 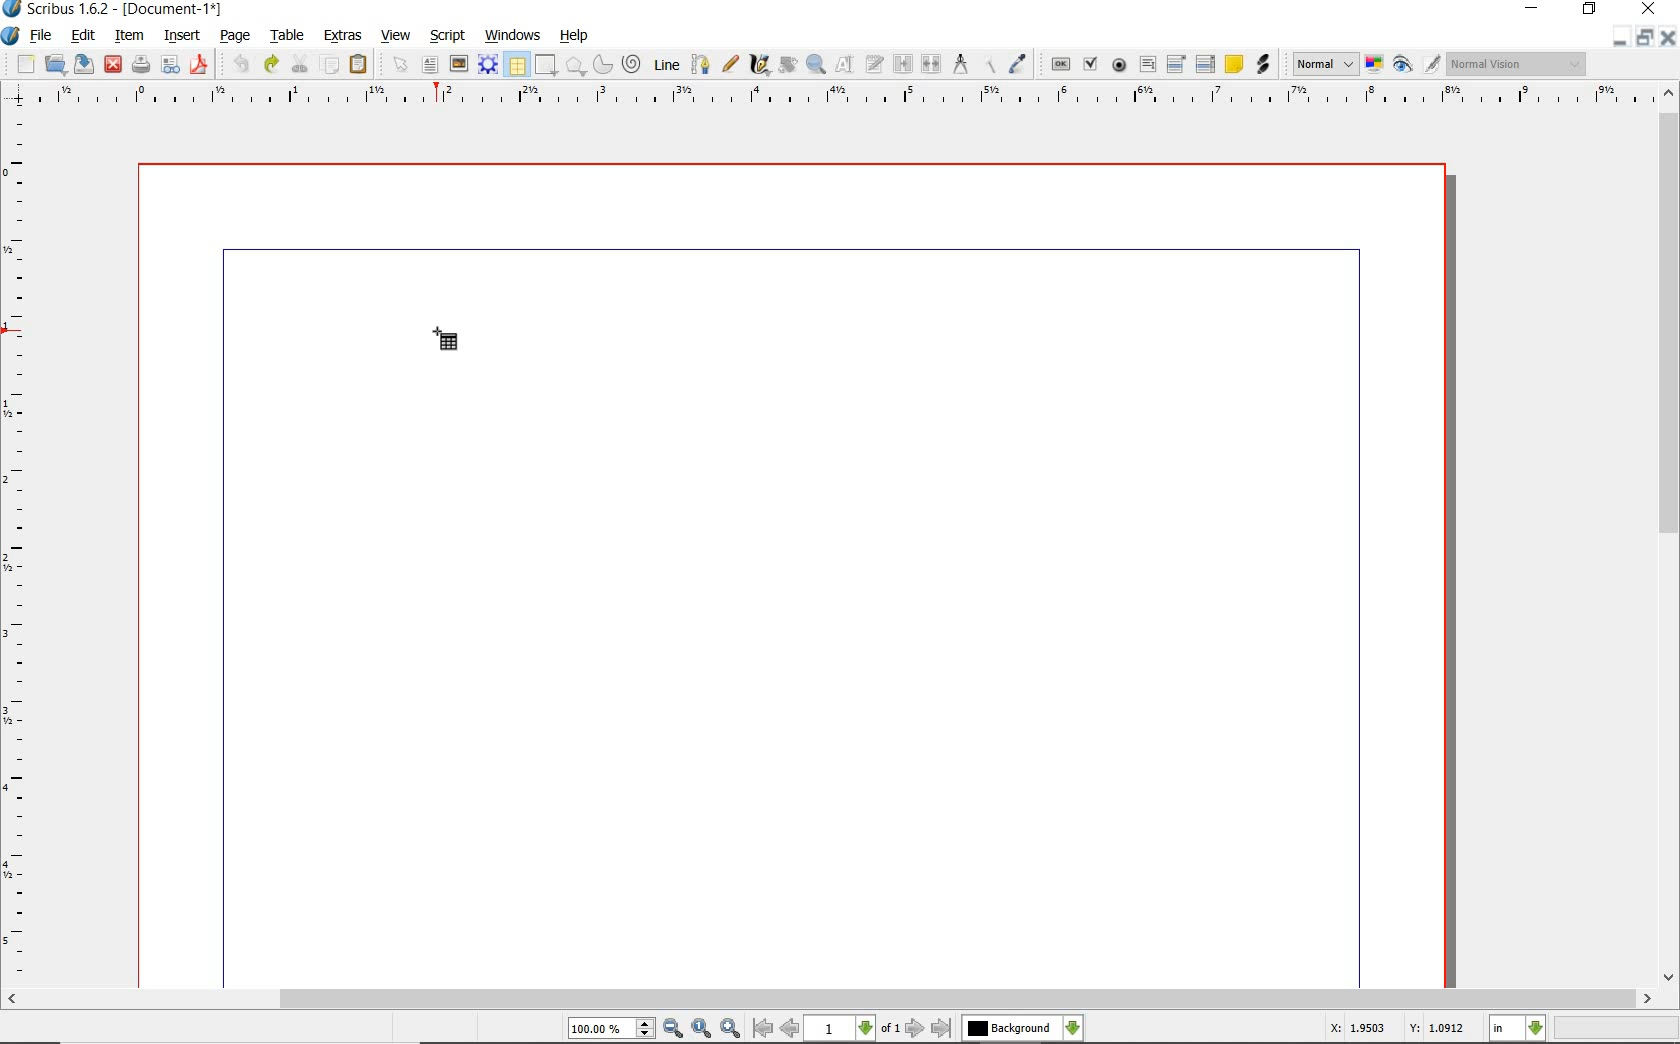 What do you see at coordinates (449, 36) in the screenshot?
I see `script` at bounding box center [449, 36].